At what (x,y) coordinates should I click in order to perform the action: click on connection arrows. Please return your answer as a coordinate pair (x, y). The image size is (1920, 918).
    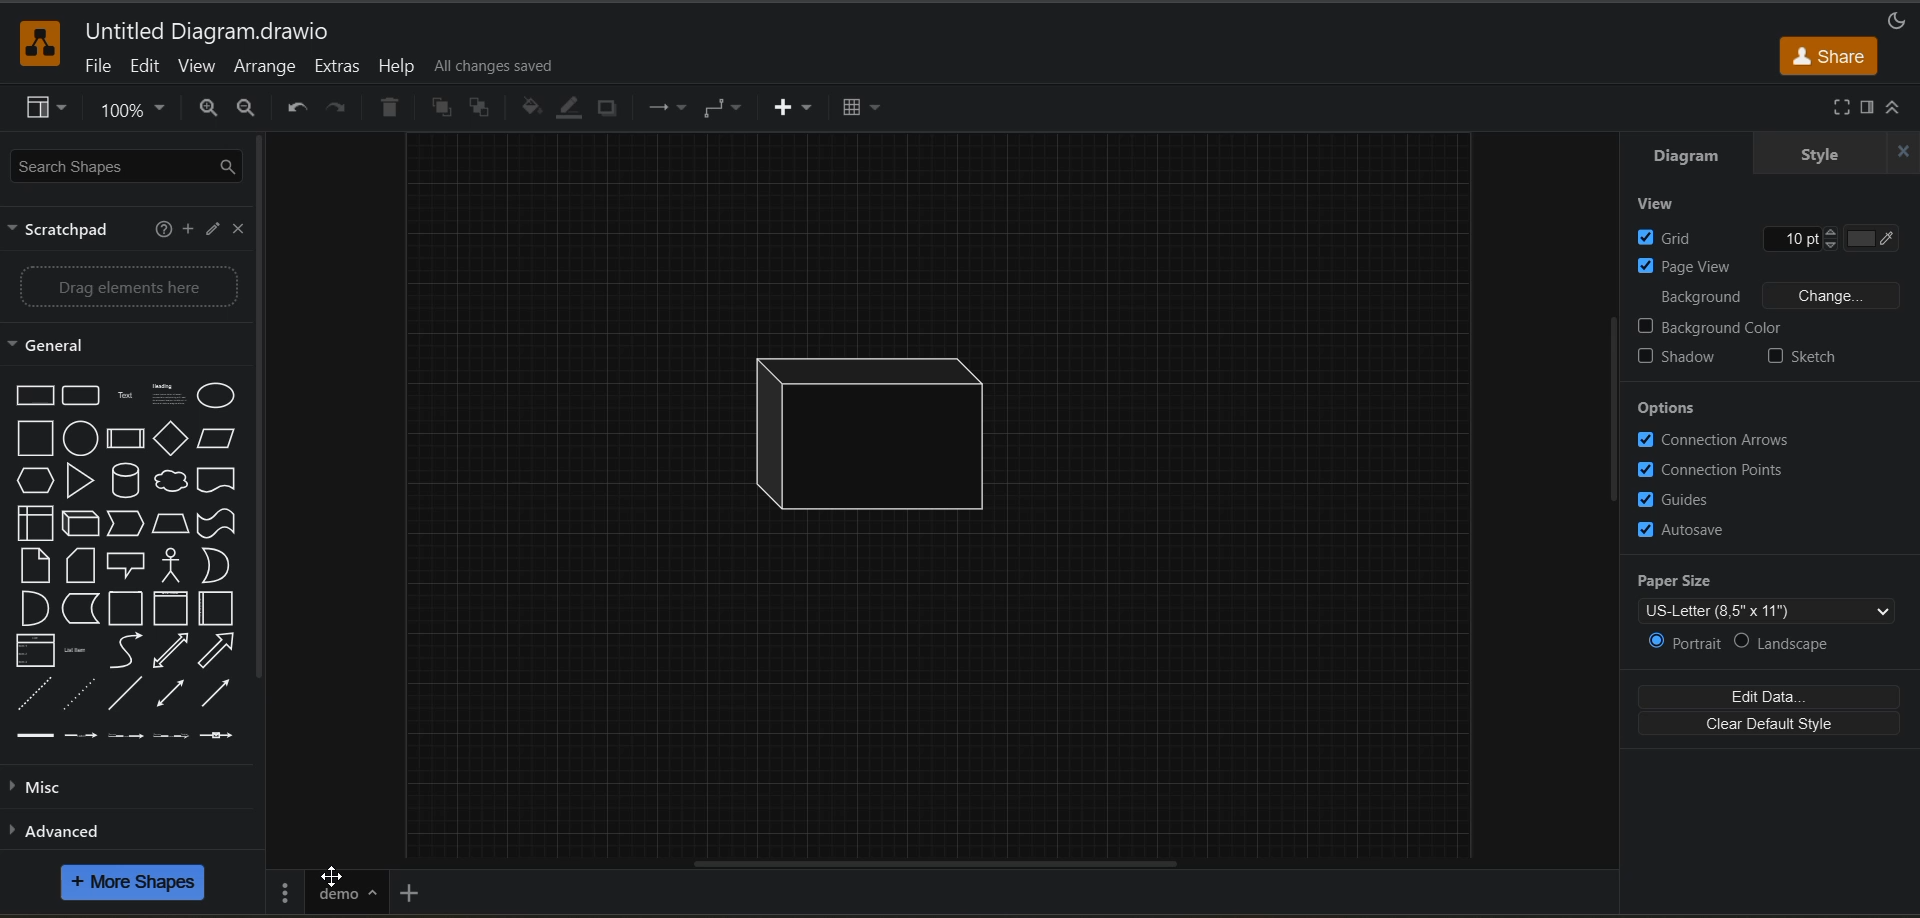
    Looking at the image, I should click on (1717, 442).